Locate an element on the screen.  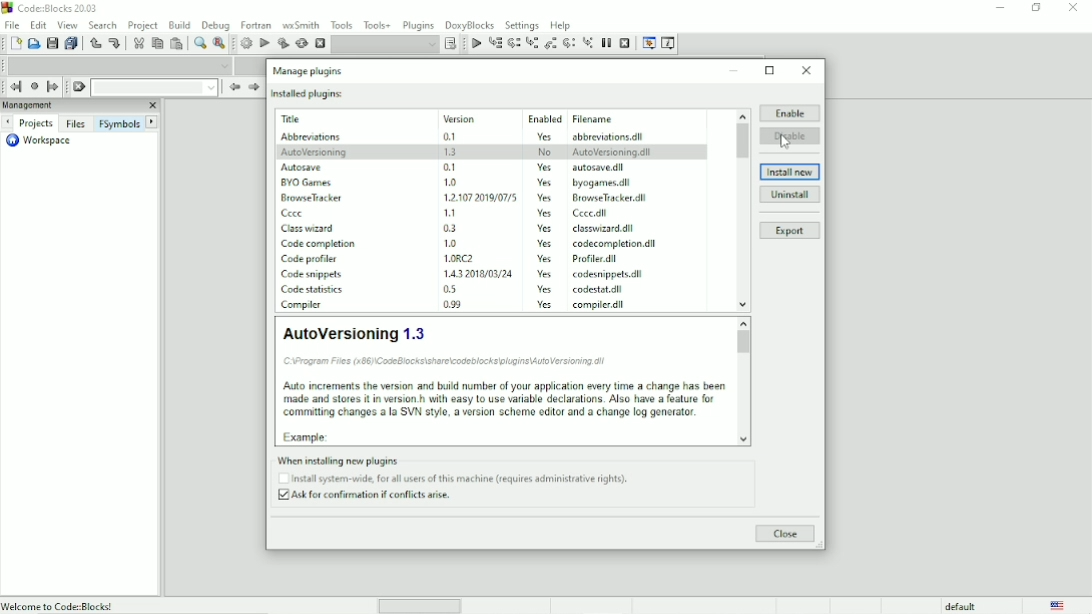
Enabled is located at coordinates (544, 119).